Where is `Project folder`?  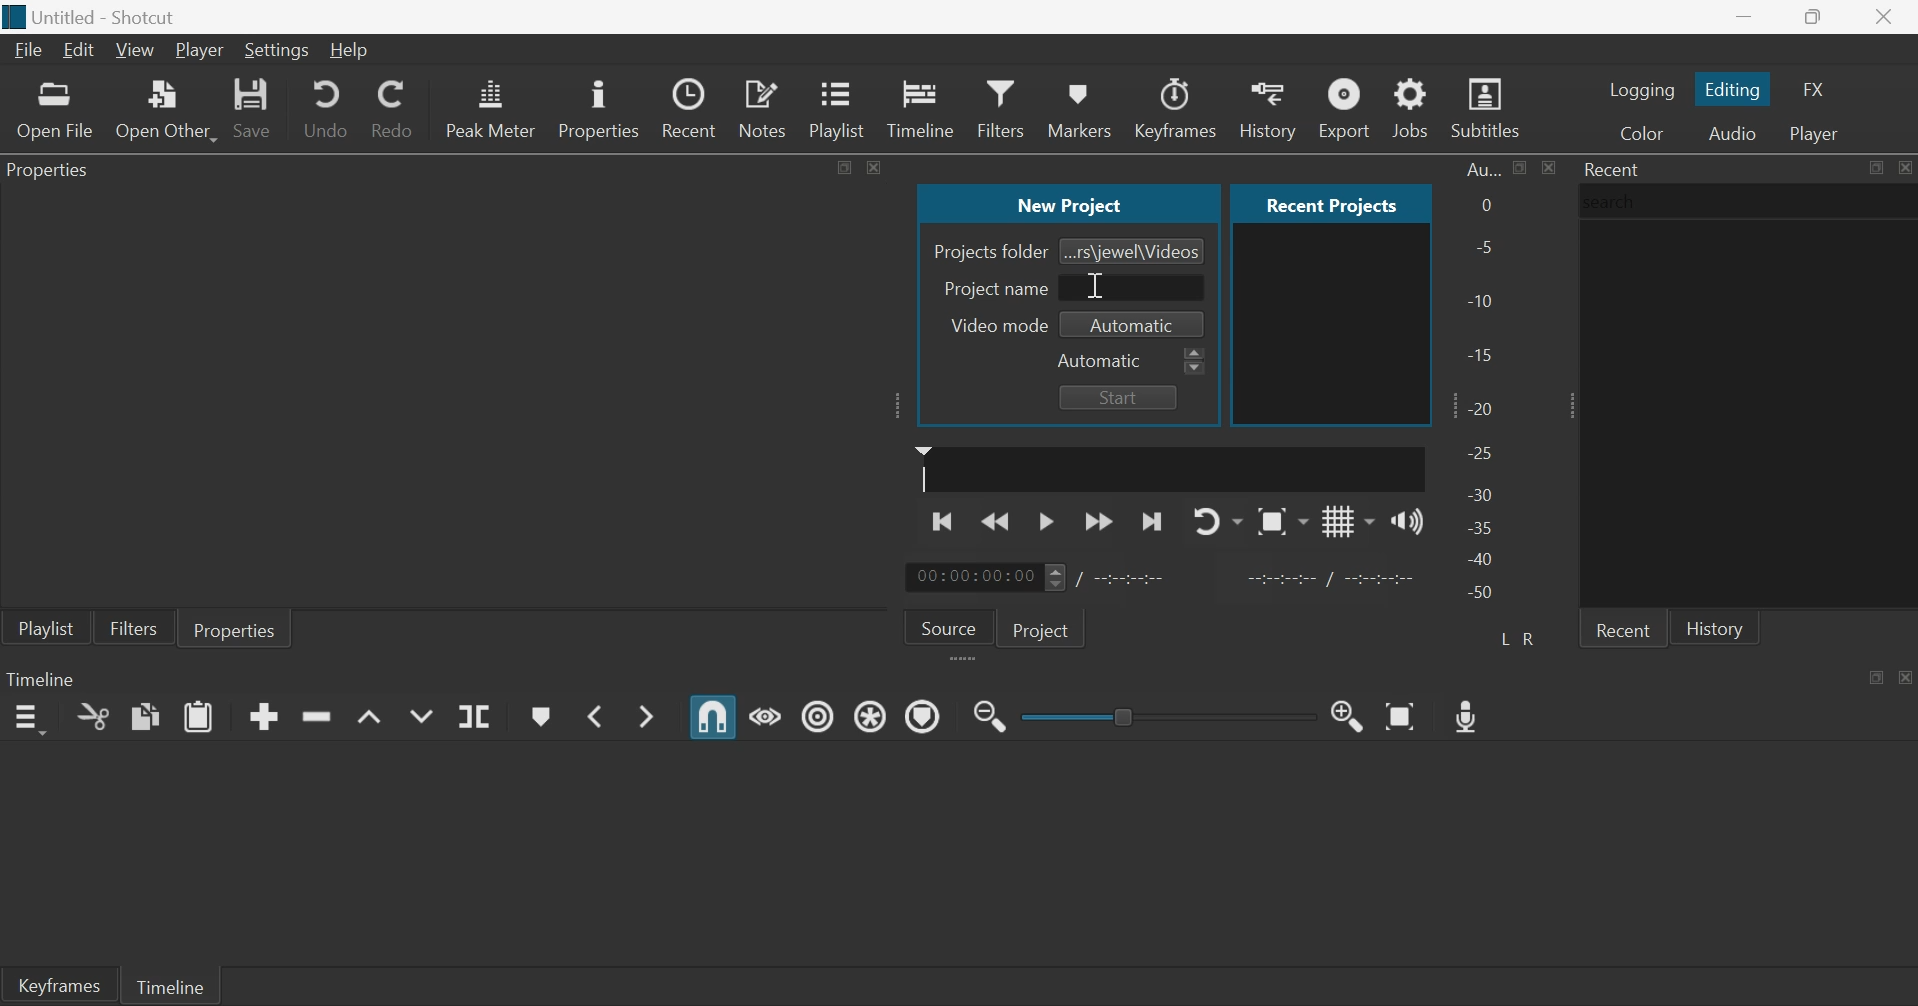 Project folder is located at coordinates (990, 252).